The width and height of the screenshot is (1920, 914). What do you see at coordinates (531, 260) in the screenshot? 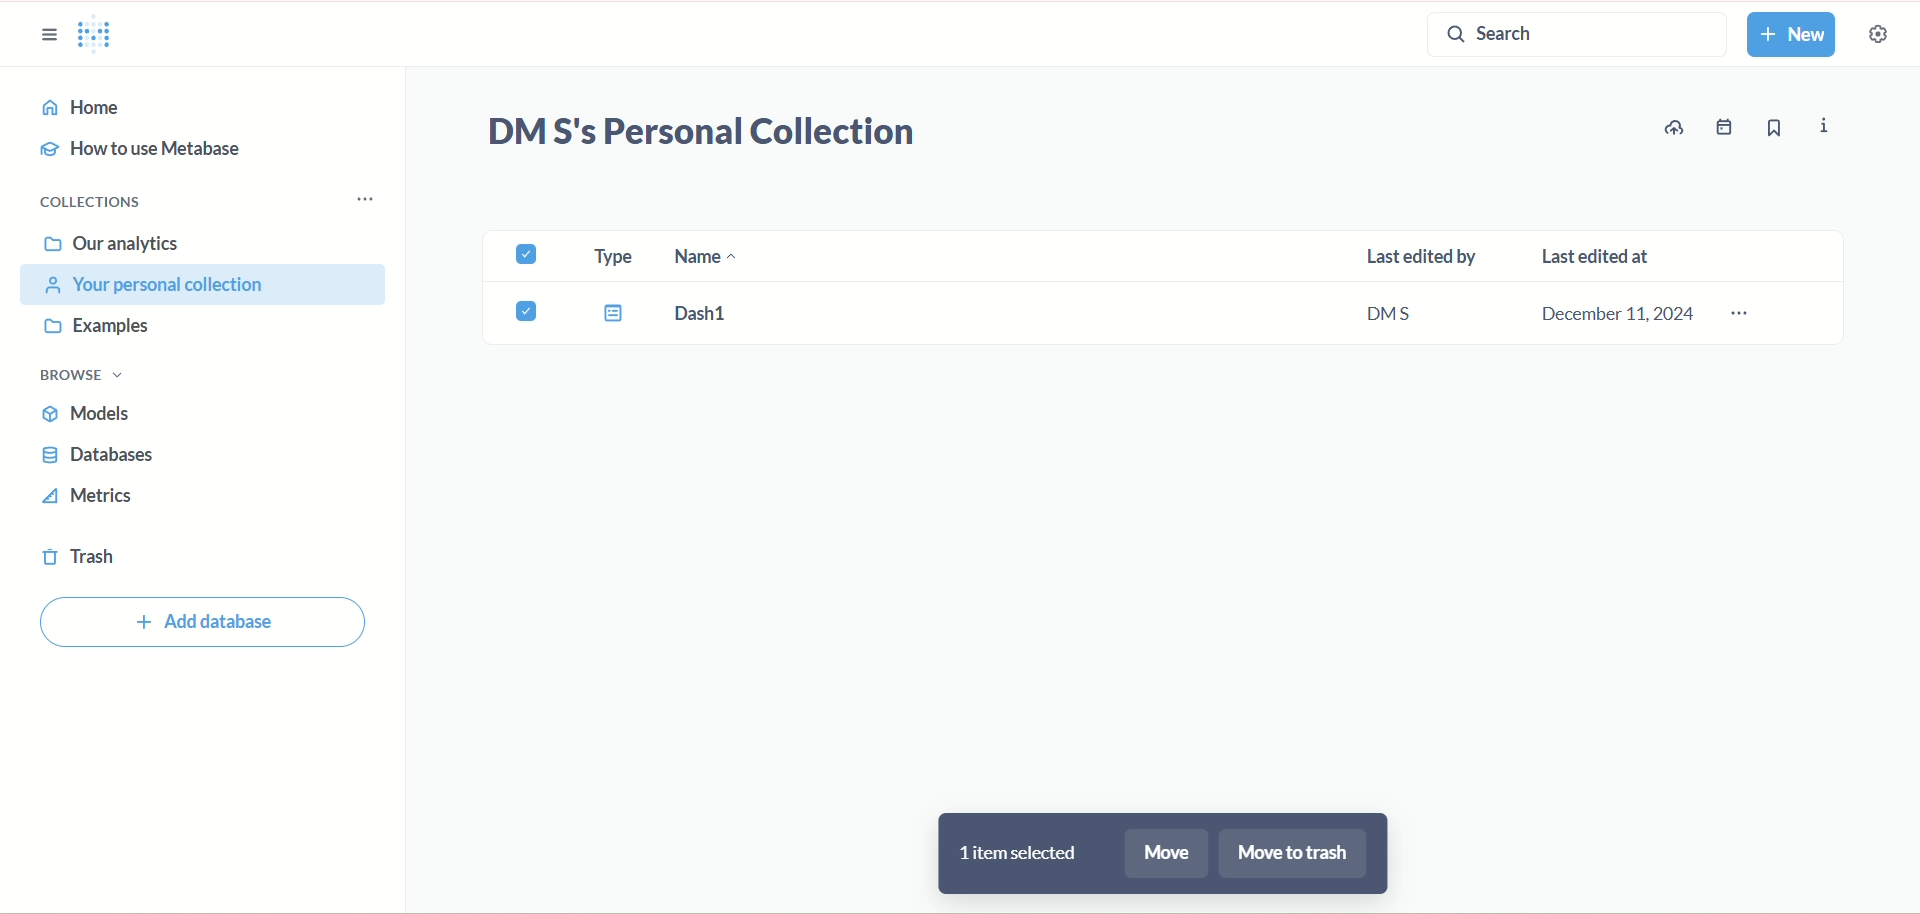
I see `check box` at bounding box center [531, 260].